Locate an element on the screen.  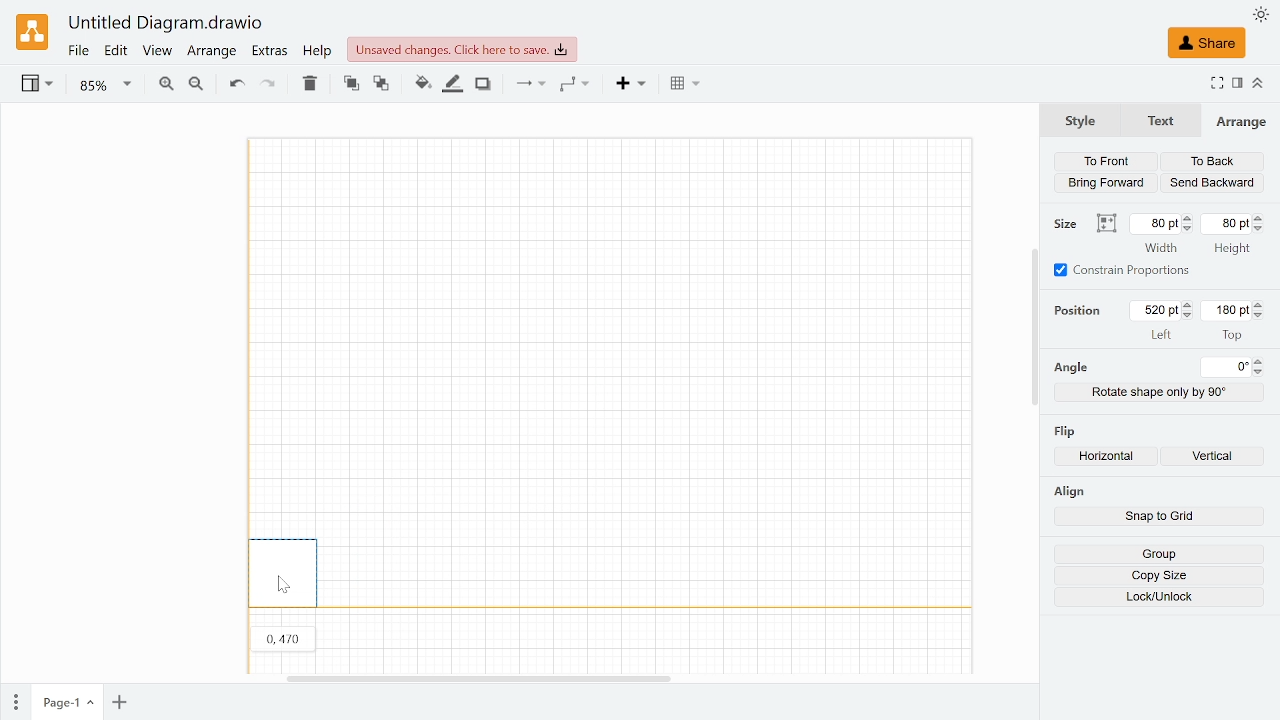
Copy size is located at coordinates (1159, 576).